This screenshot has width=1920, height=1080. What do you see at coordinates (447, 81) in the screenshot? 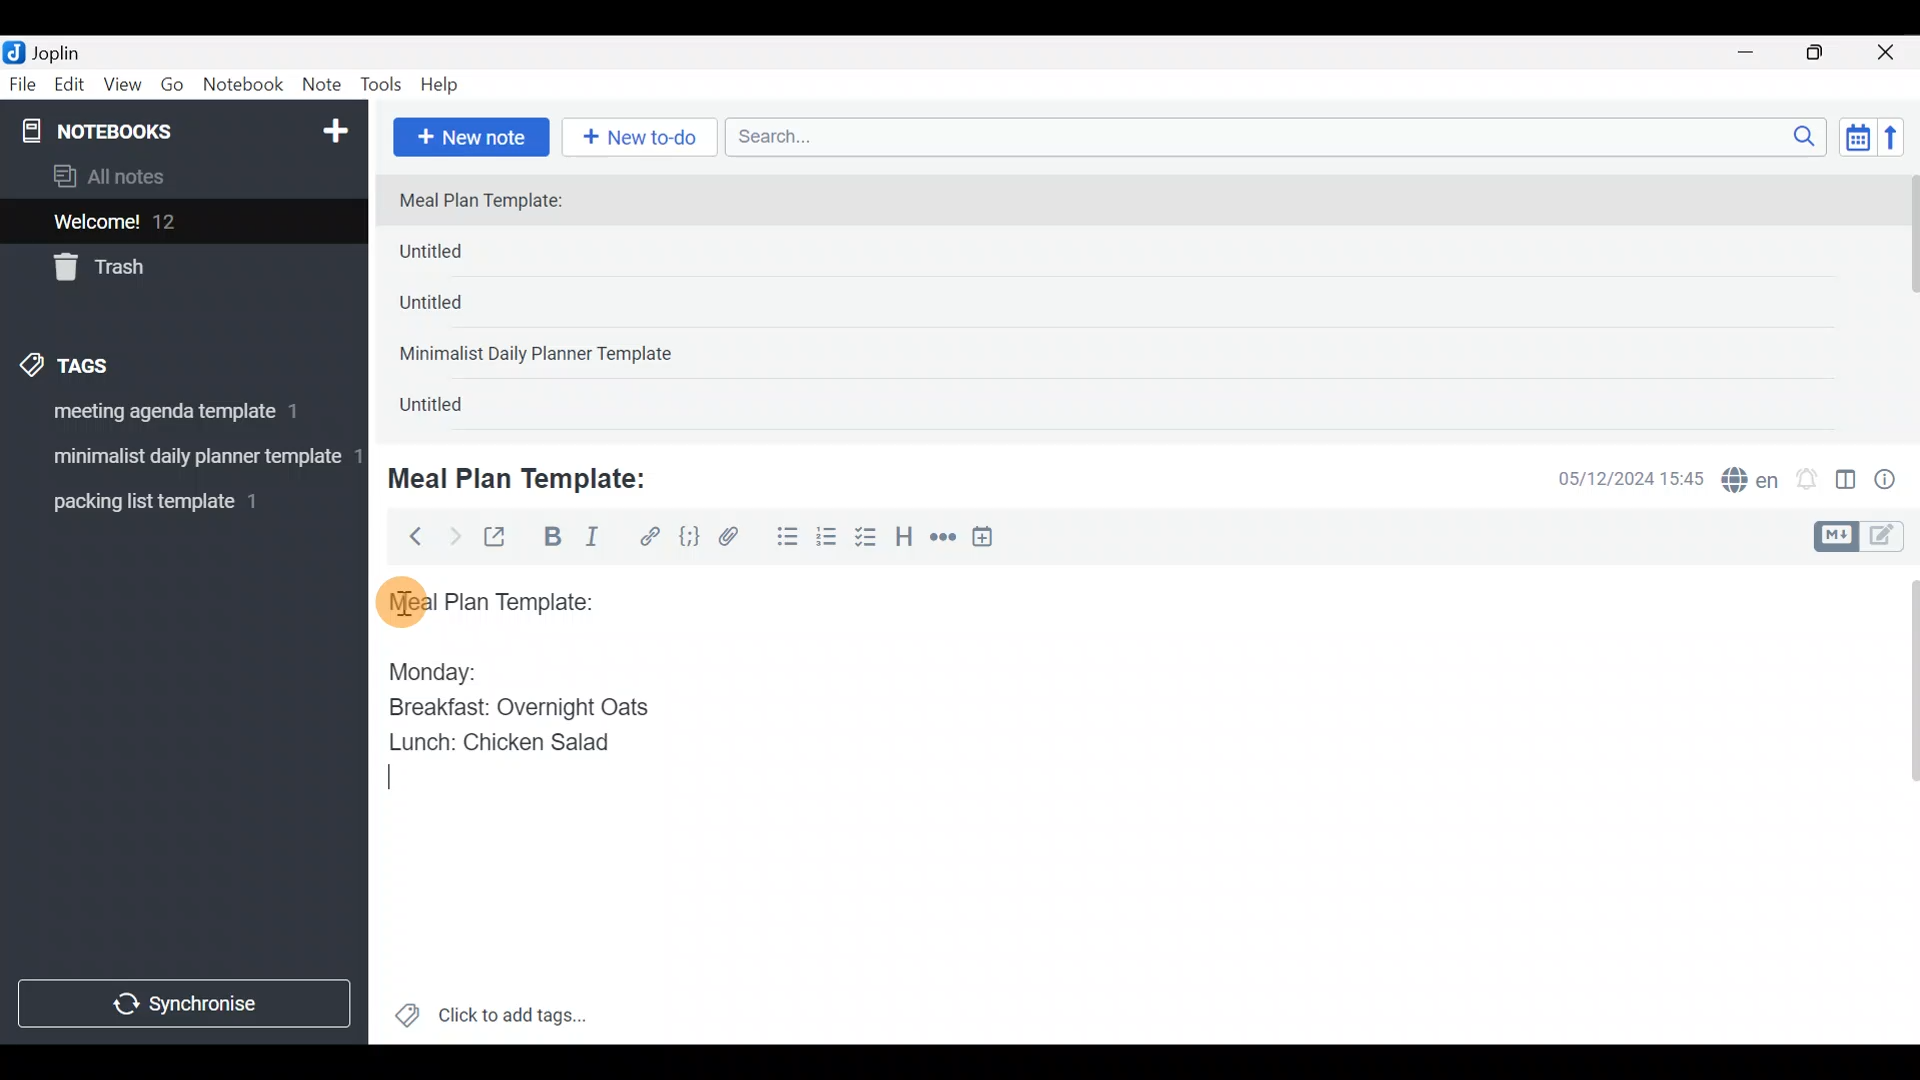
I see `Help` at bounding box center [447, 81].